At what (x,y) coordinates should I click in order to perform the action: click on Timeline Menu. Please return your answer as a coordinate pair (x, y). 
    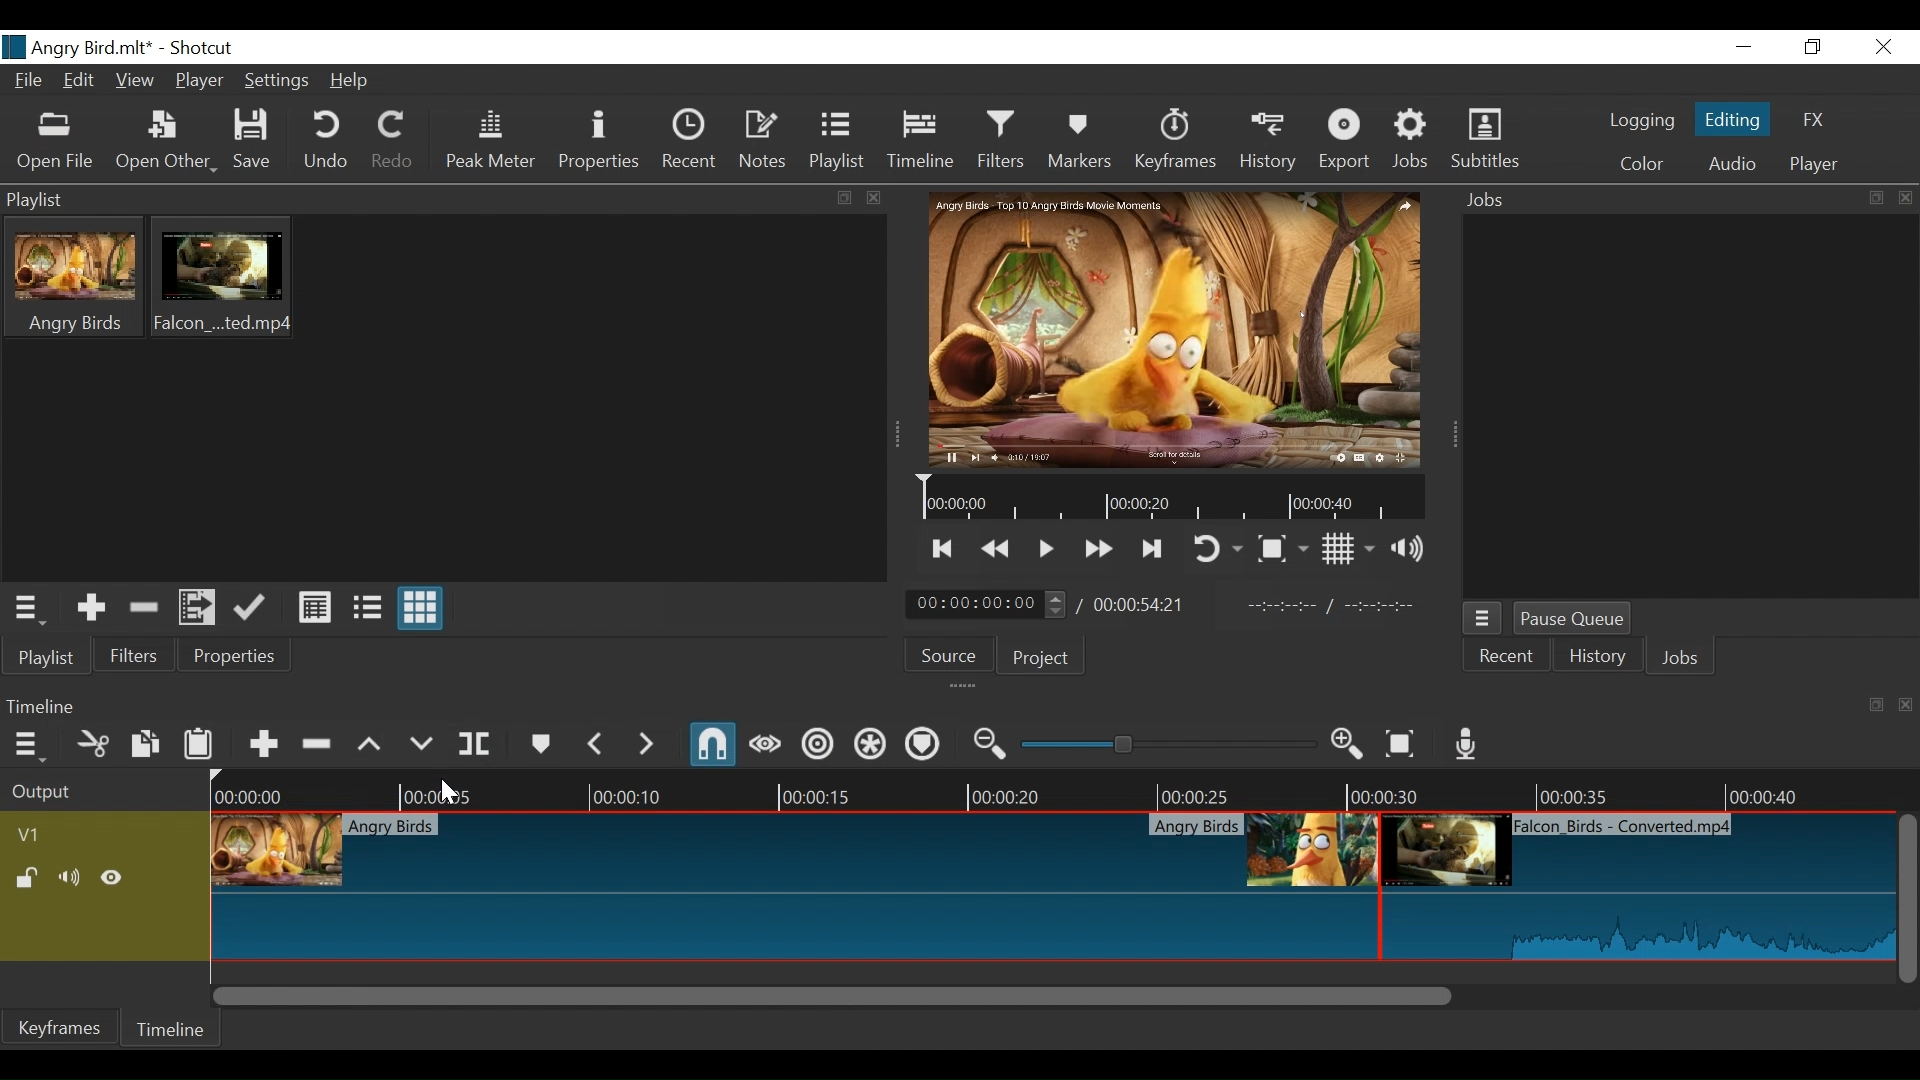
    Looking at the image, I should click on (29, 745).